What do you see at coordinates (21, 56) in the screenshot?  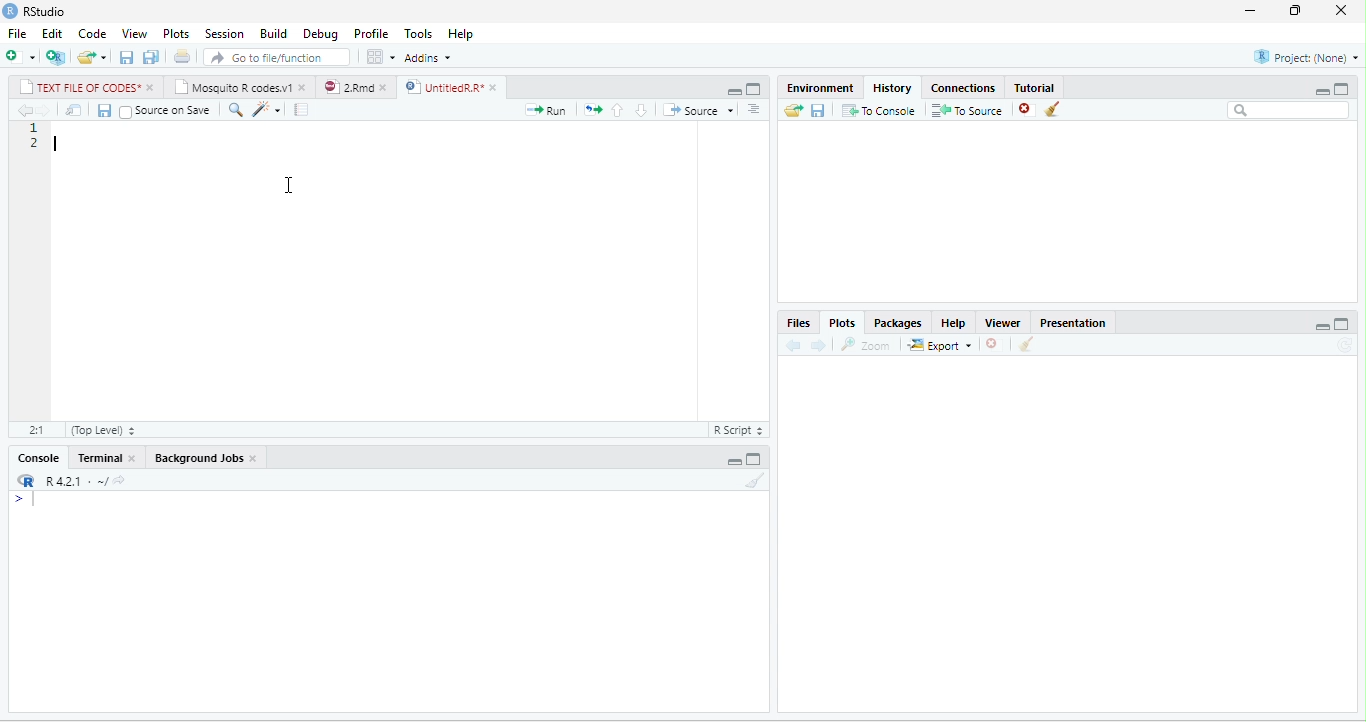 I see `new file` at bounding box center [21, 56].